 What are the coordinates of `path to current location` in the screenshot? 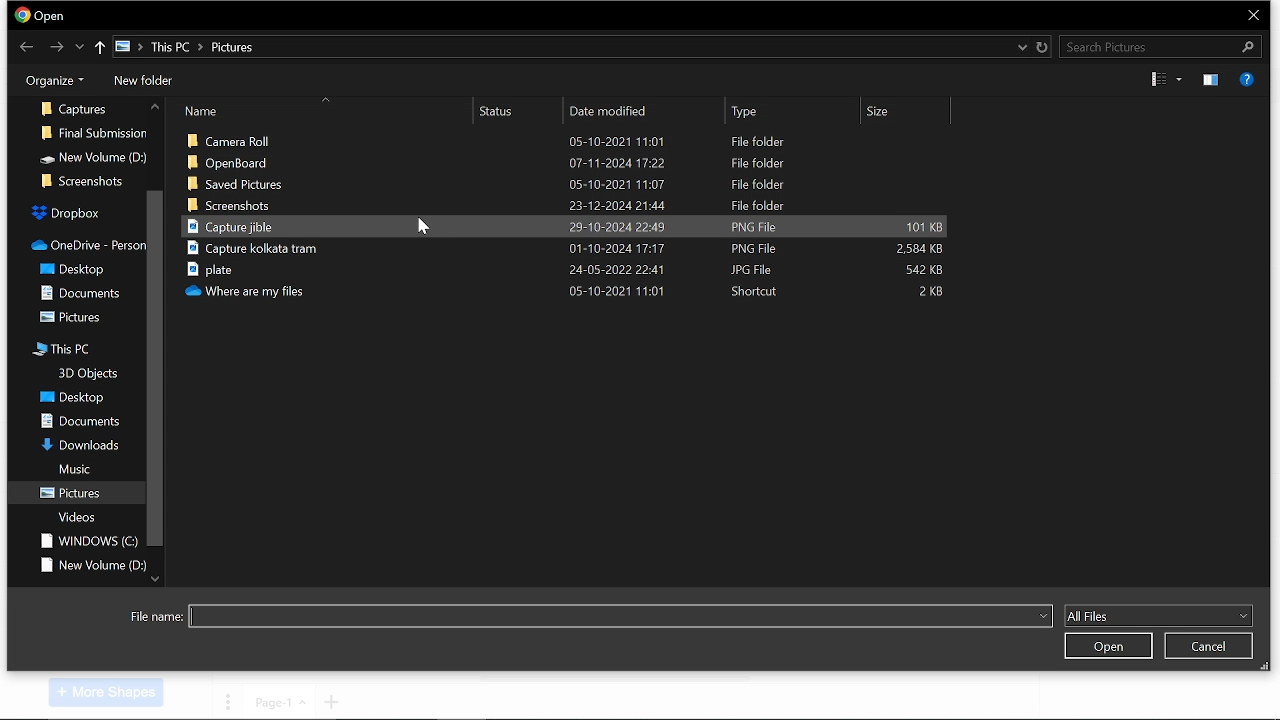 It's located at (190, 47).